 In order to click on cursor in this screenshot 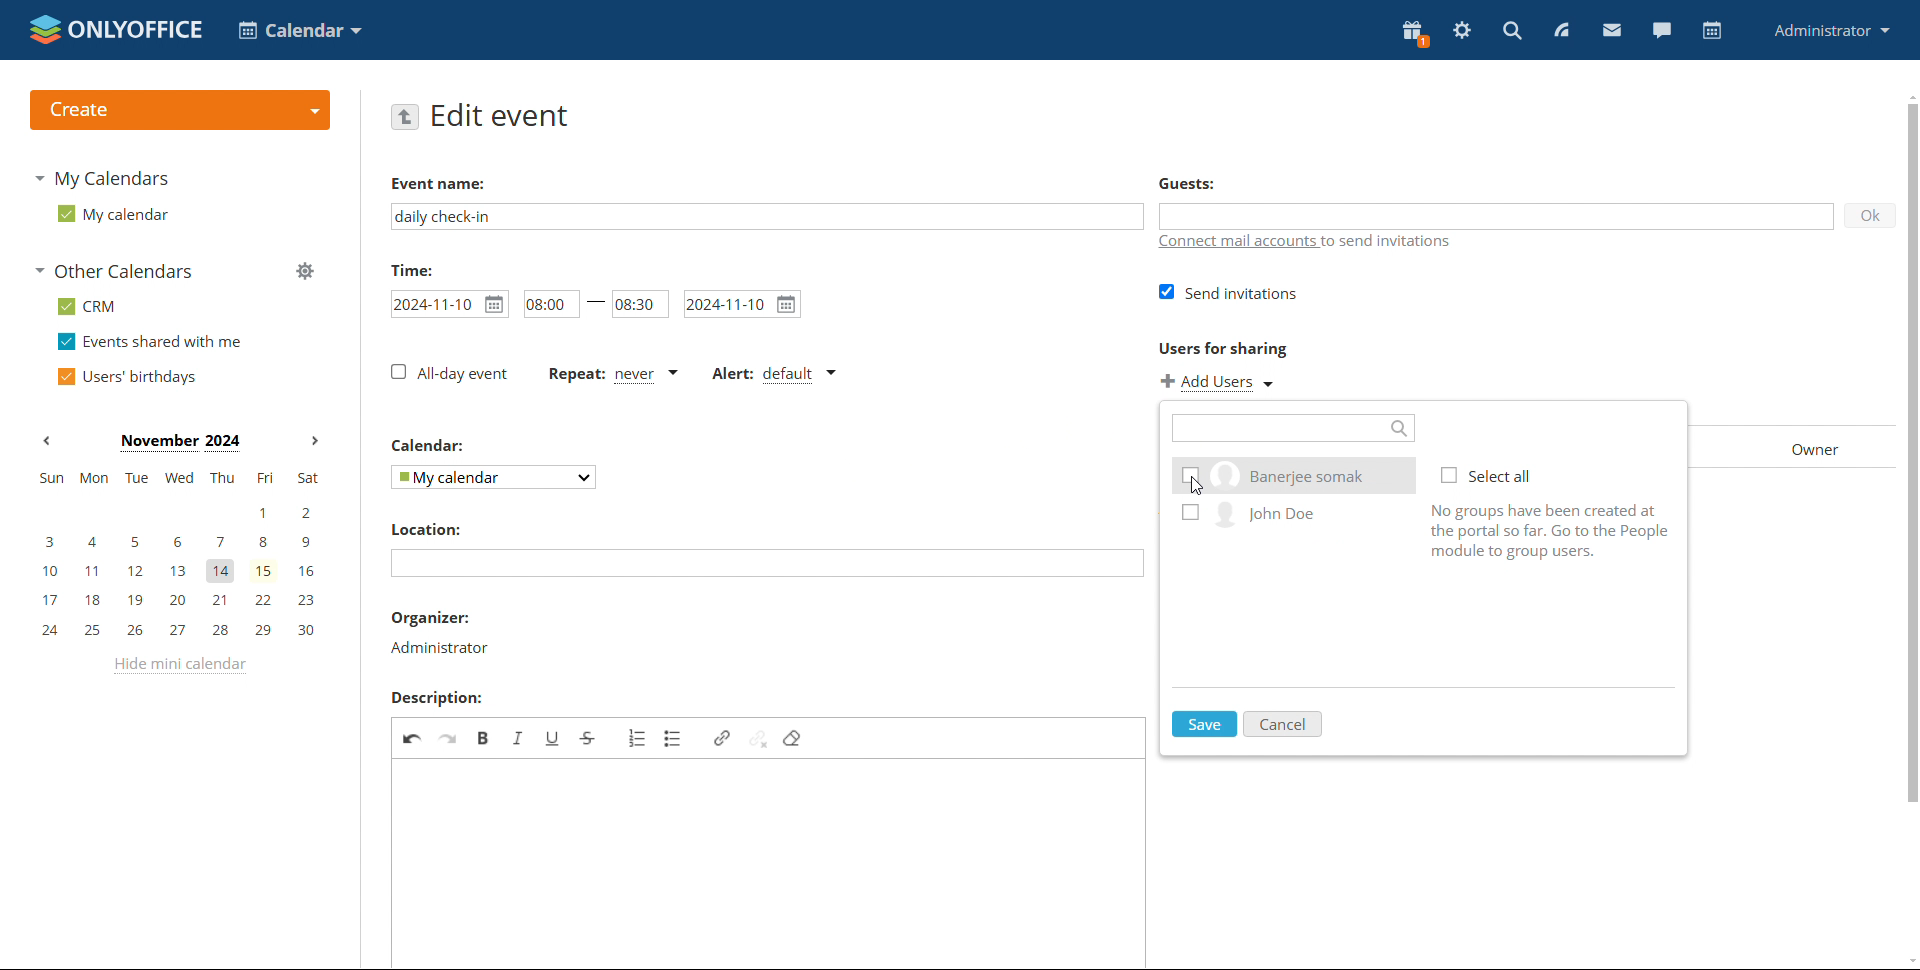, I will do `click(1197, 487)`.